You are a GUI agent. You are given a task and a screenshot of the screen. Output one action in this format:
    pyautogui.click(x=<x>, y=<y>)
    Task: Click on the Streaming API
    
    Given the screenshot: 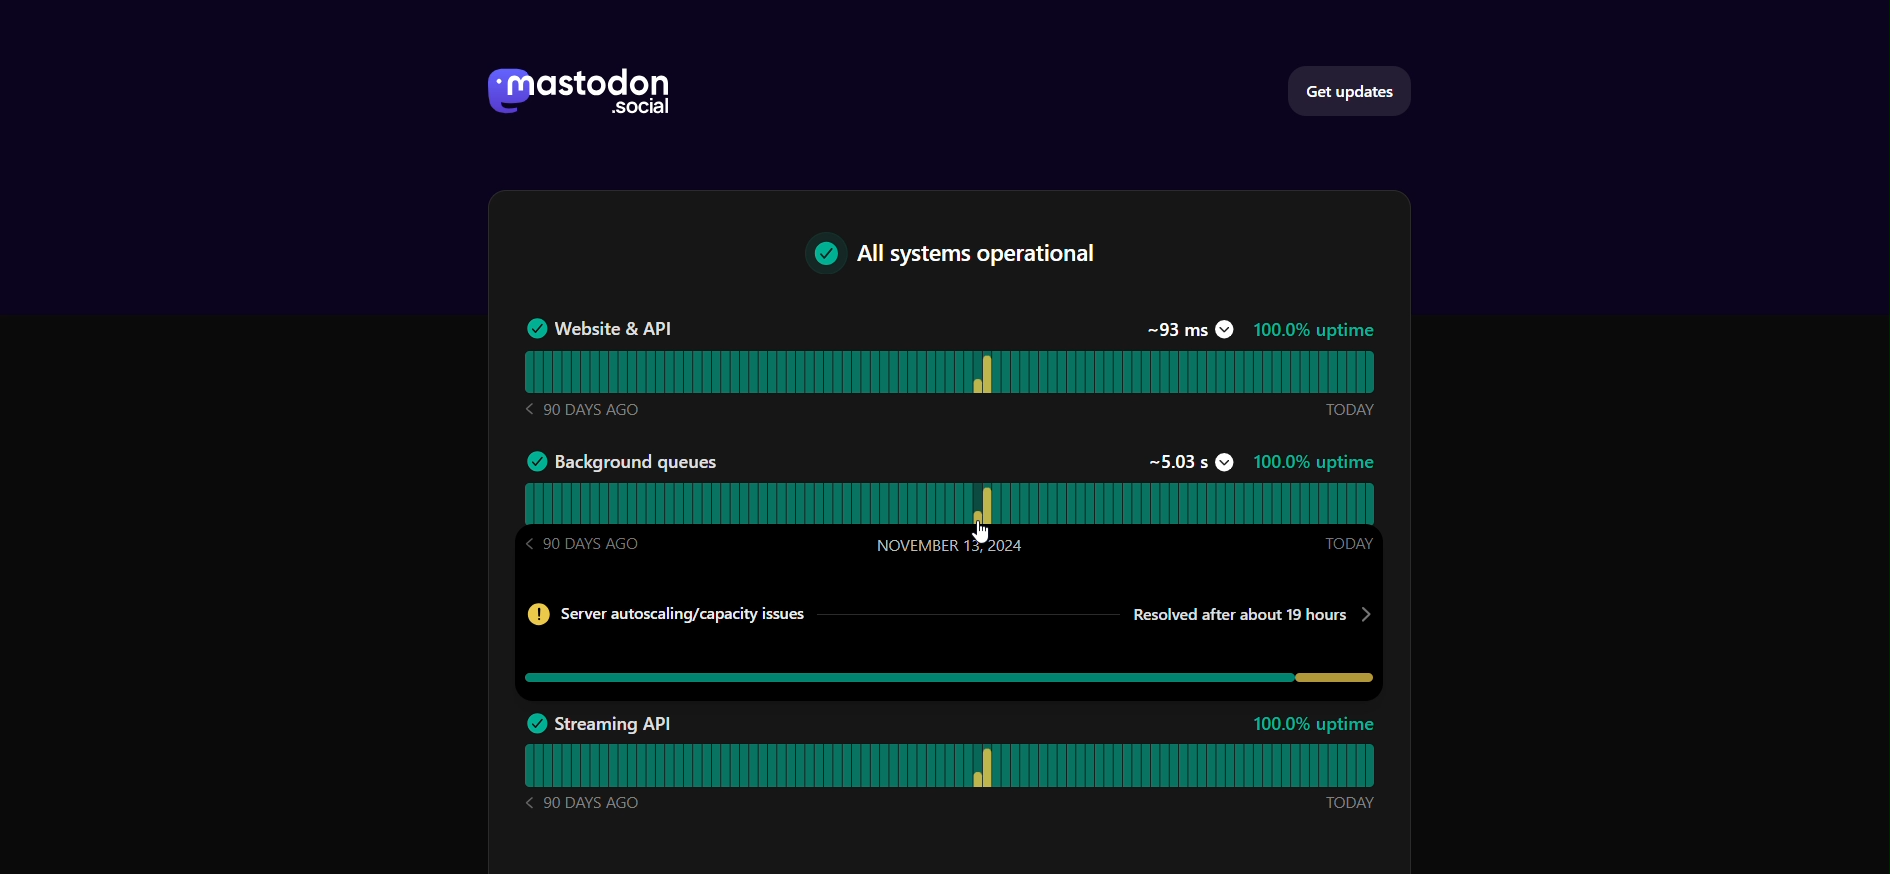 What is the action you would take?
    pyautogui.click(x=598, y=725)
    